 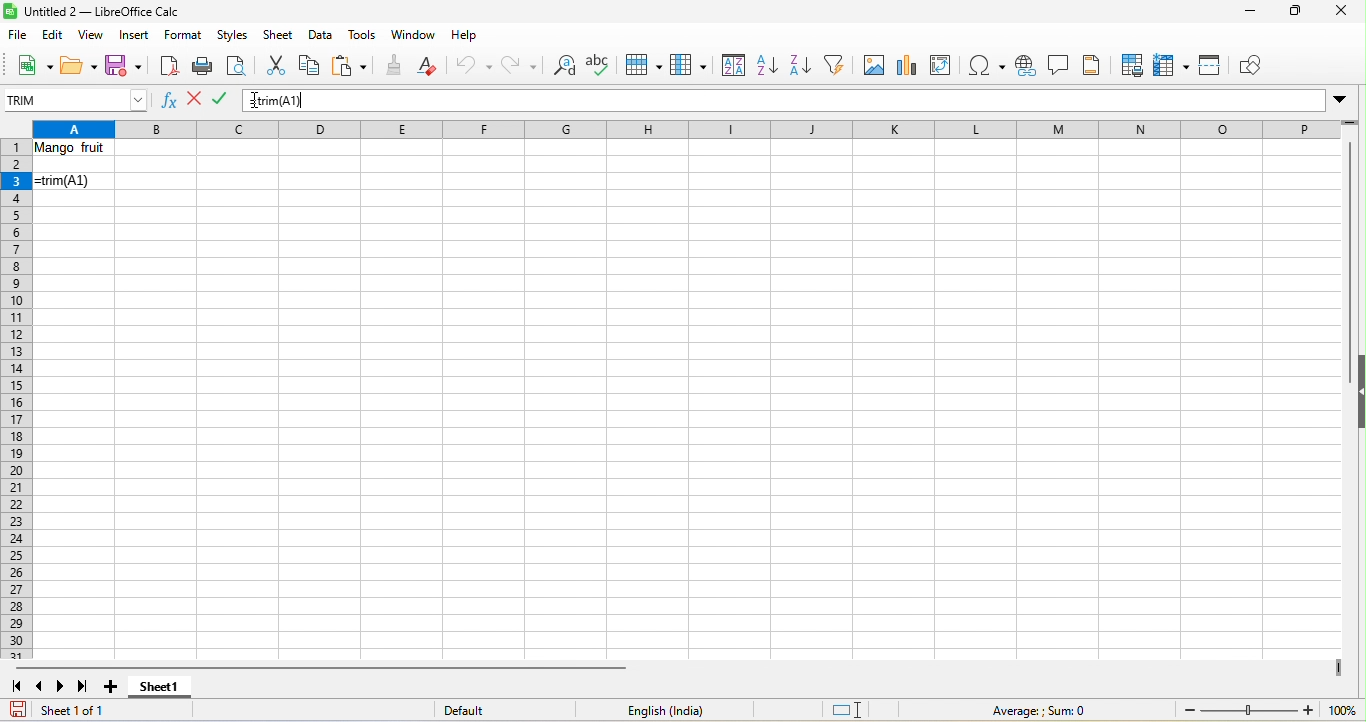 What do you see at coordinates (946, 65) in the screenshot?
I see `edit pivot table` at bounding box center [946, 65].